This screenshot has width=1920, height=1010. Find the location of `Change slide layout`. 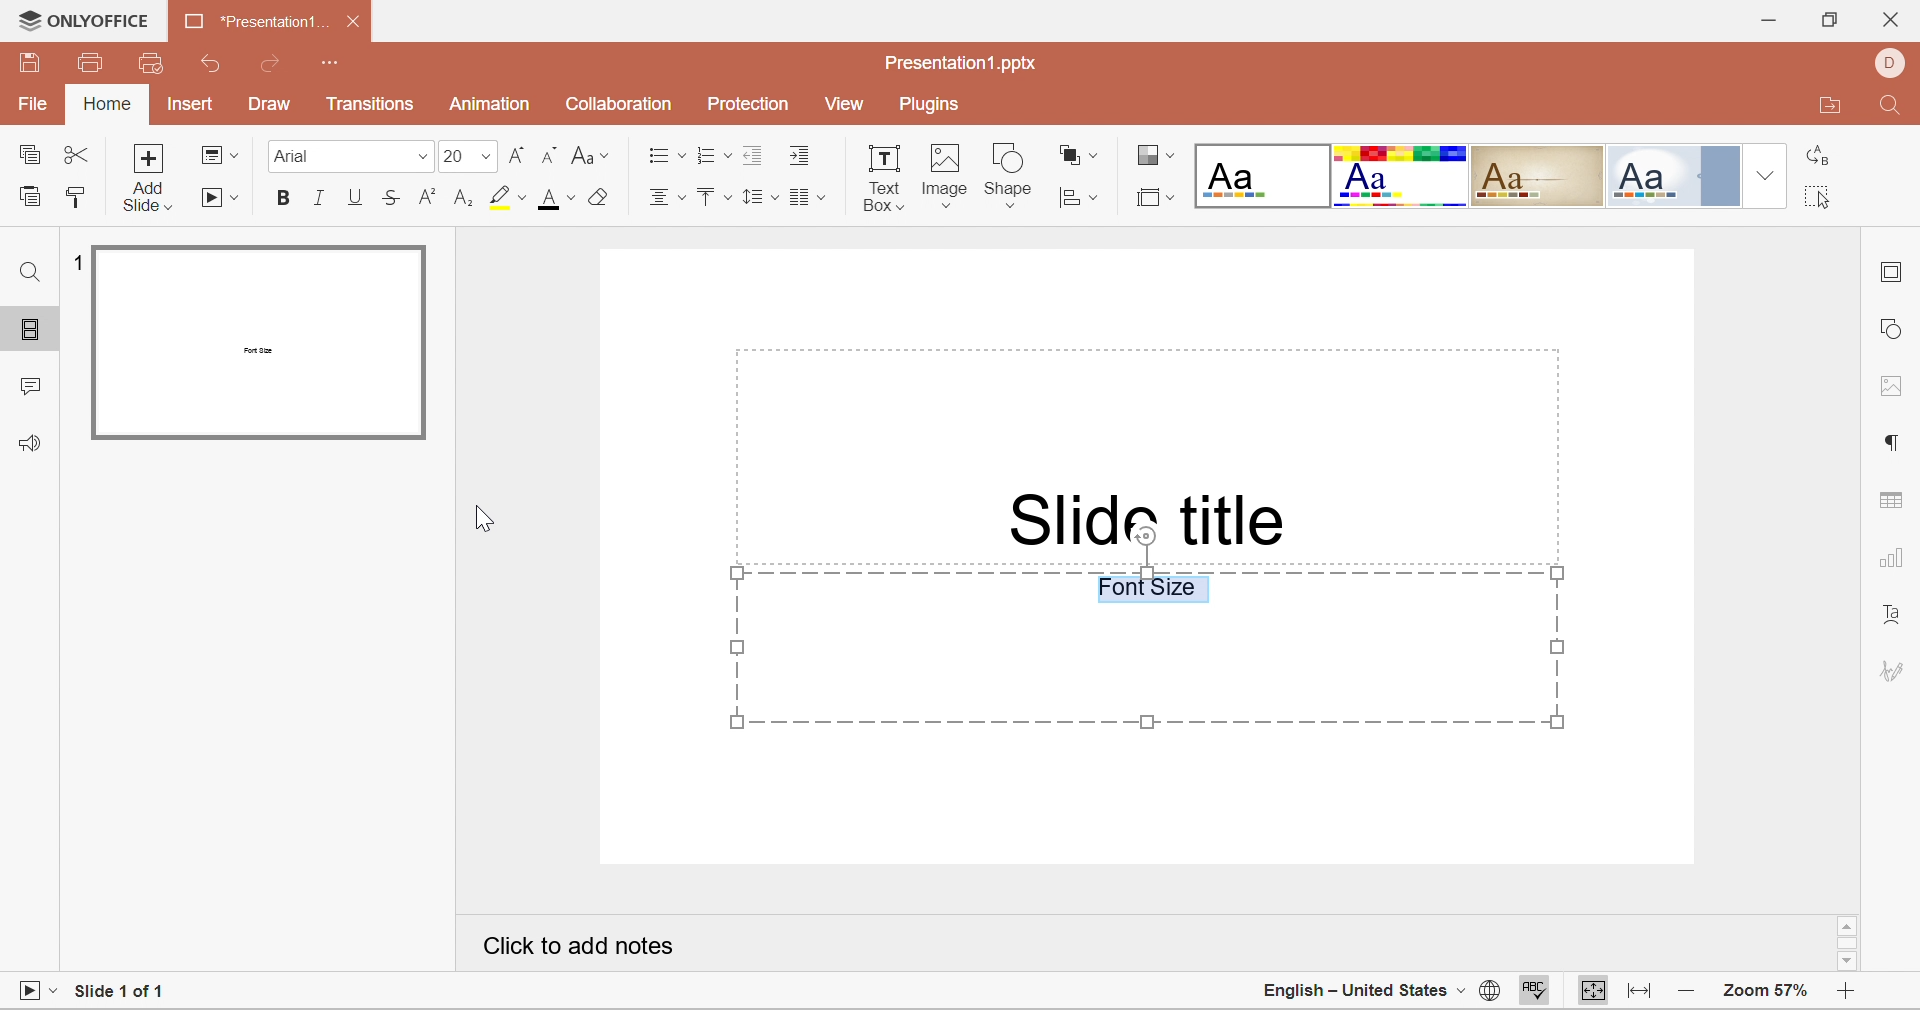

Change slide layout is located at coordinates (220, 154).